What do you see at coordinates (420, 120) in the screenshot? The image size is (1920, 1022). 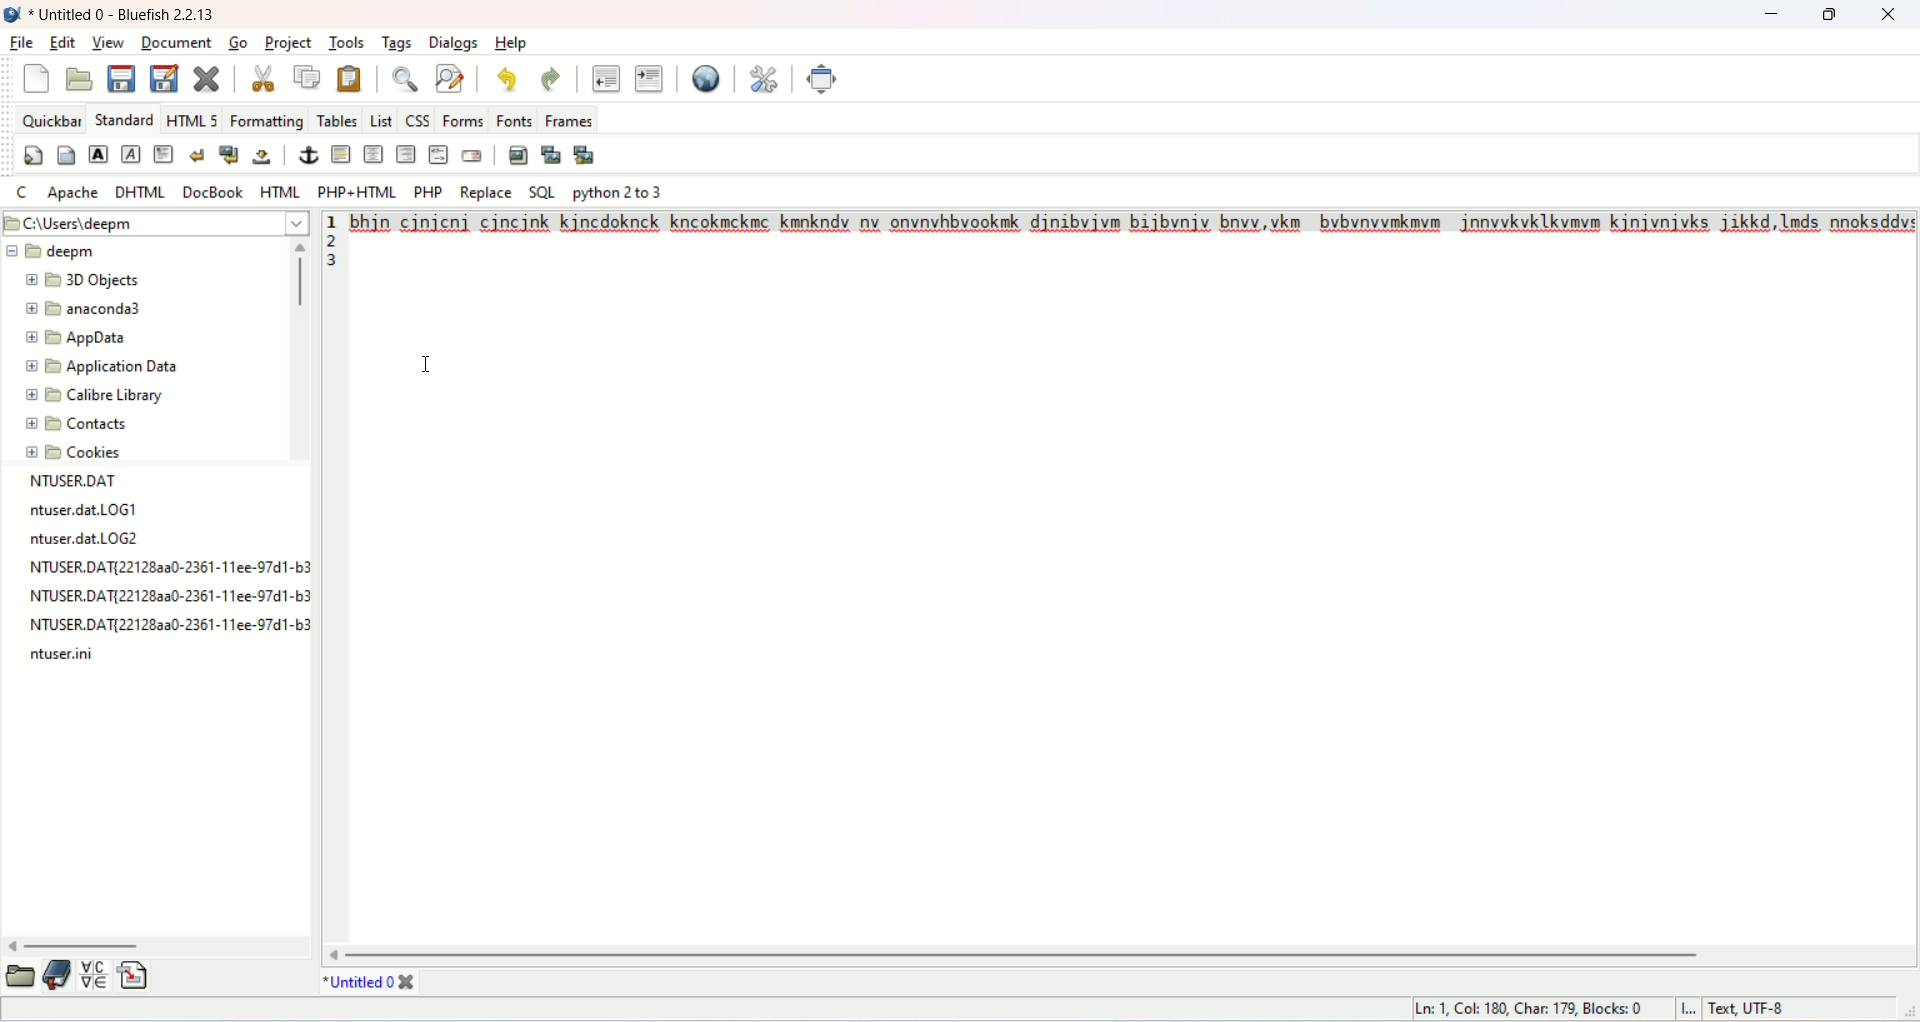 I see `CSS` at bounding box center [420, 120].